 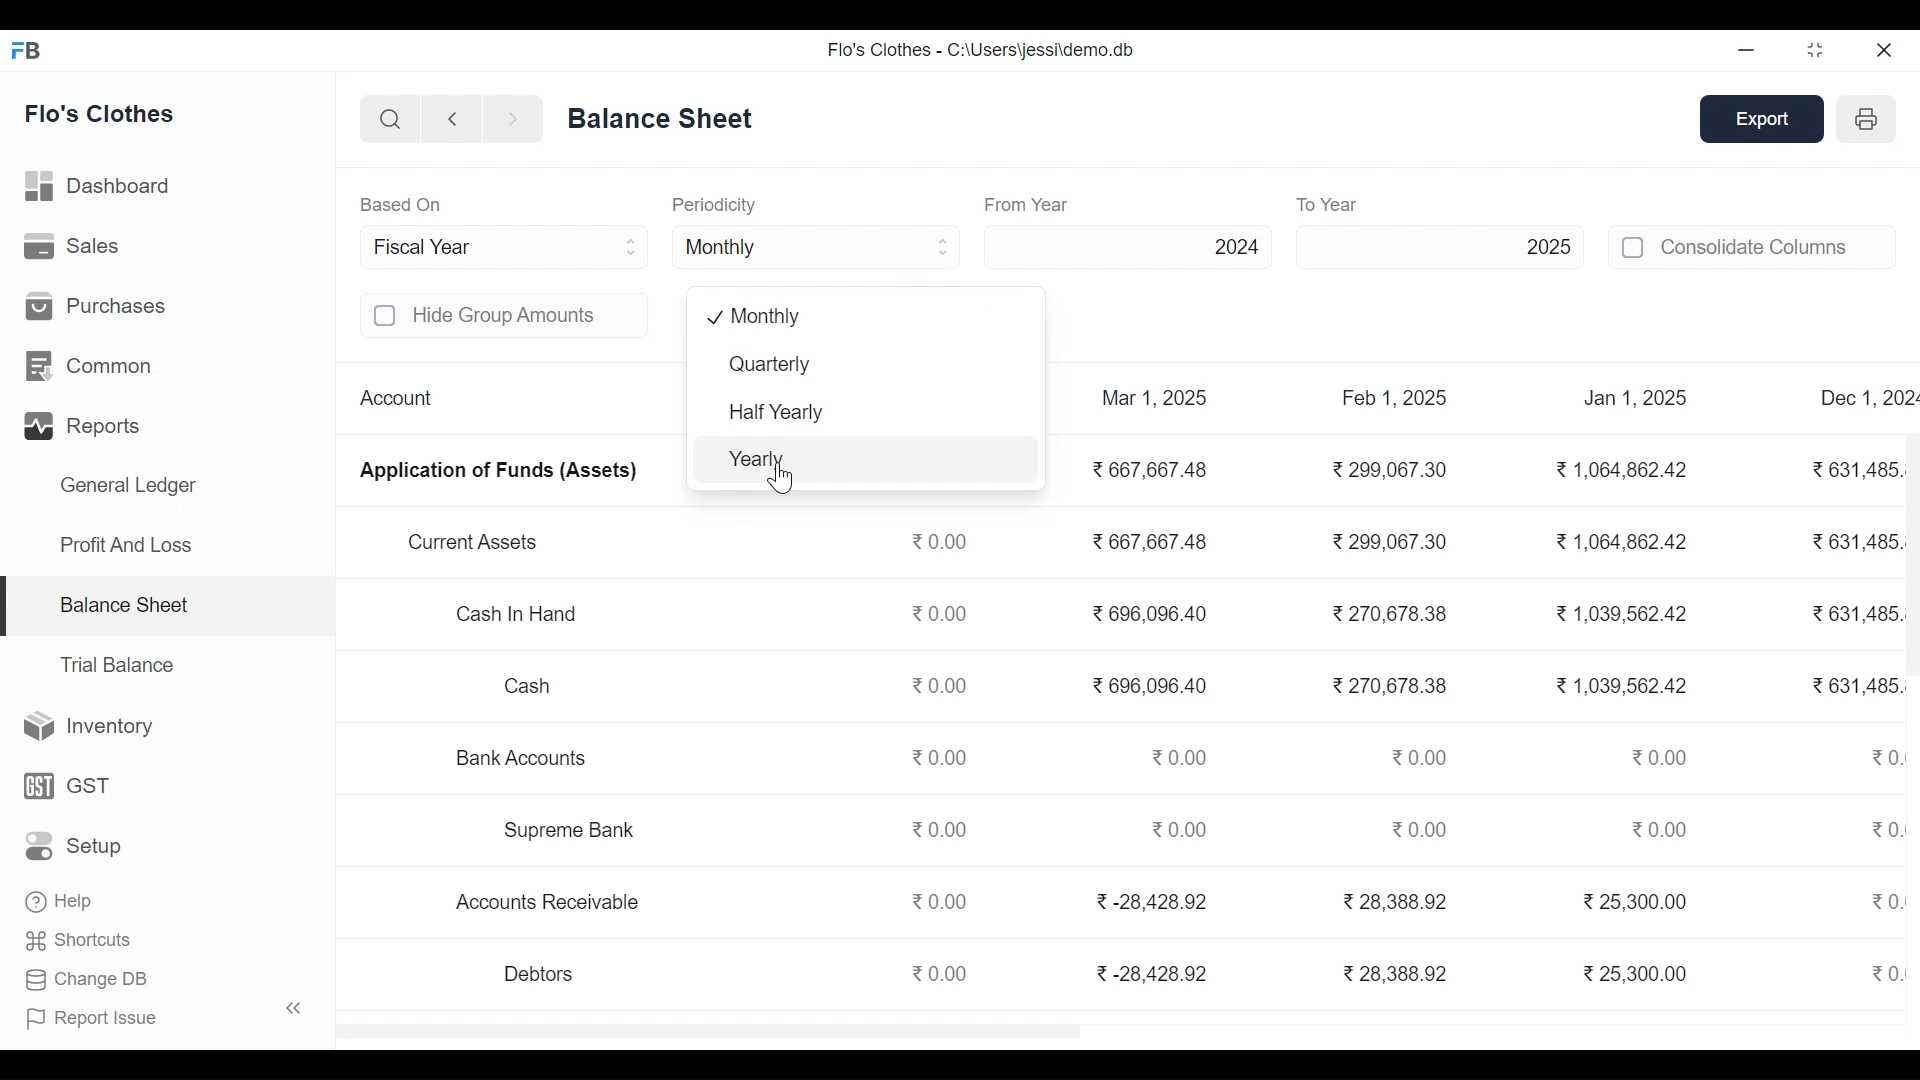 I want to click on search, so click(x=392, y=121).